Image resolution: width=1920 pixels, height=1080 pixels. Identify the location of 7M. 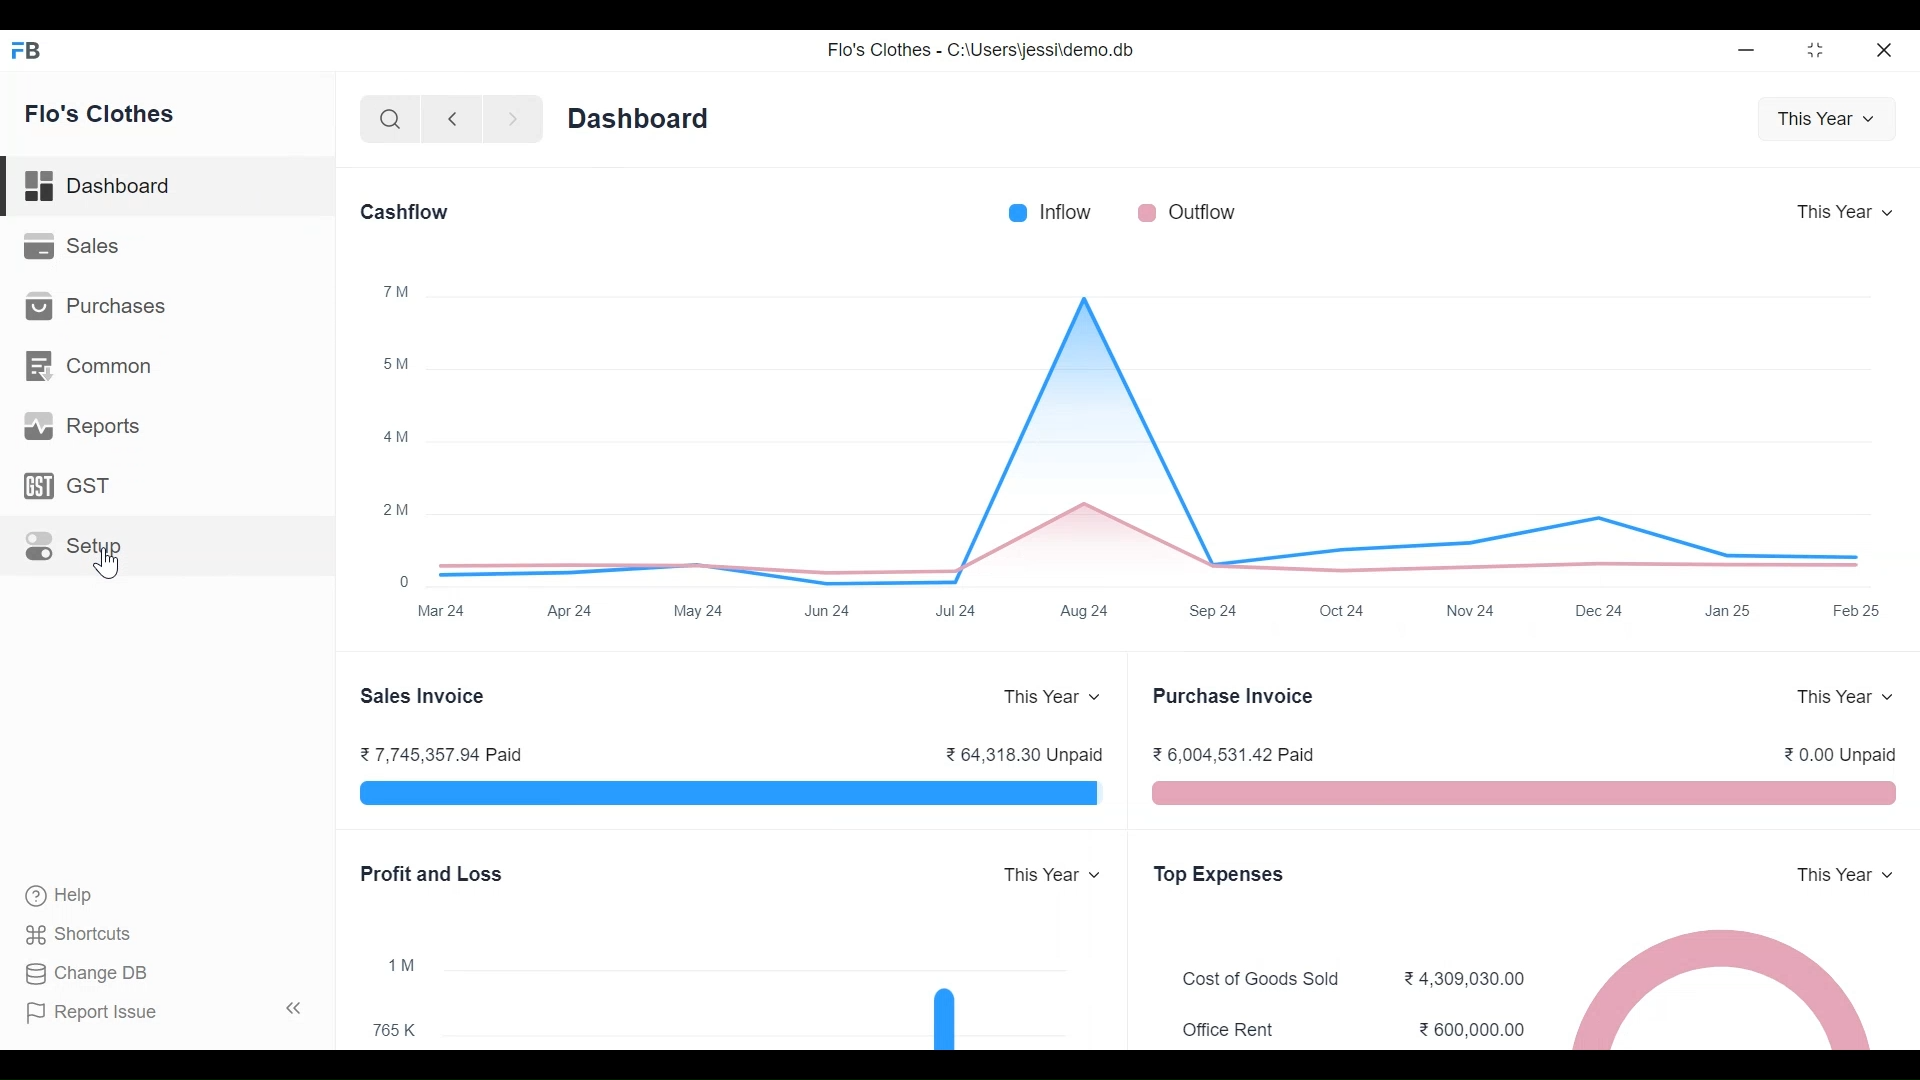
(396, 291).